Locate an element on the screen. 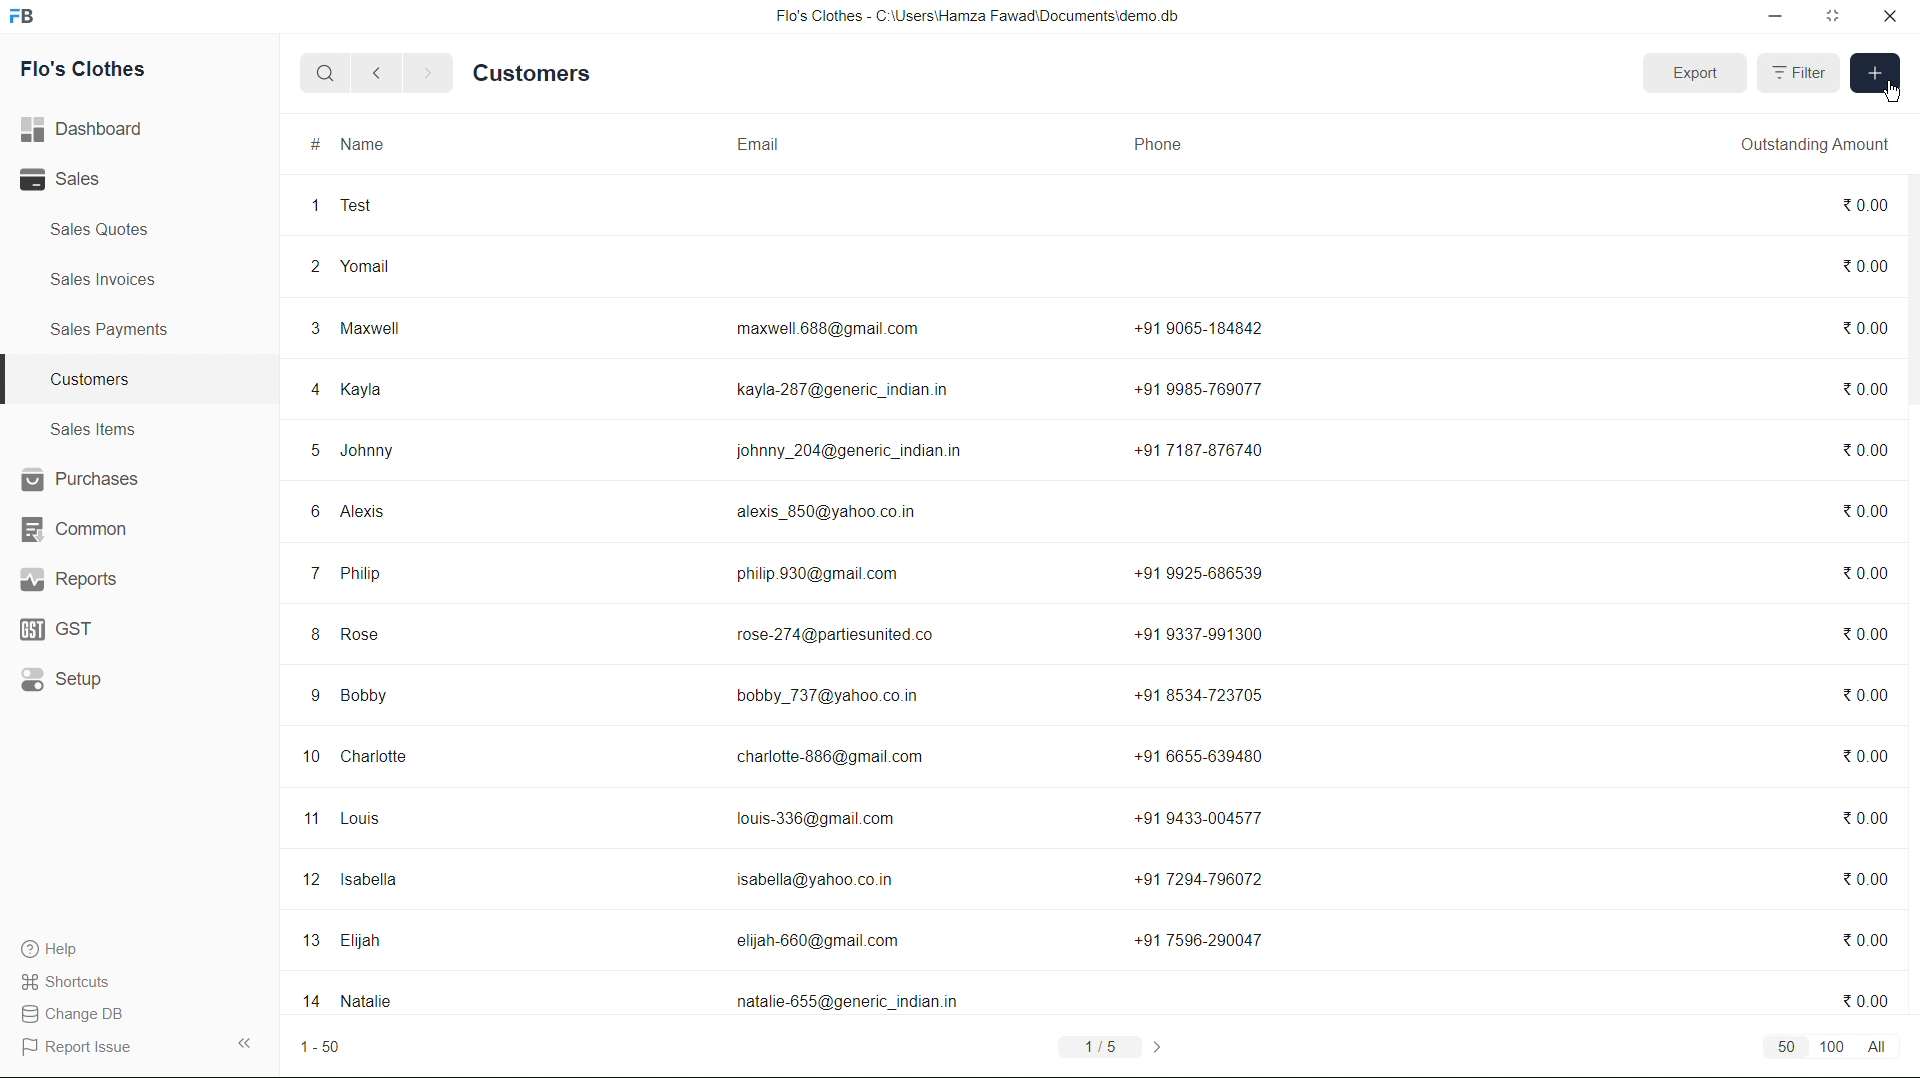 This screenshot has height=1078, width=1920. 1" is located at coordinates (311, 819).